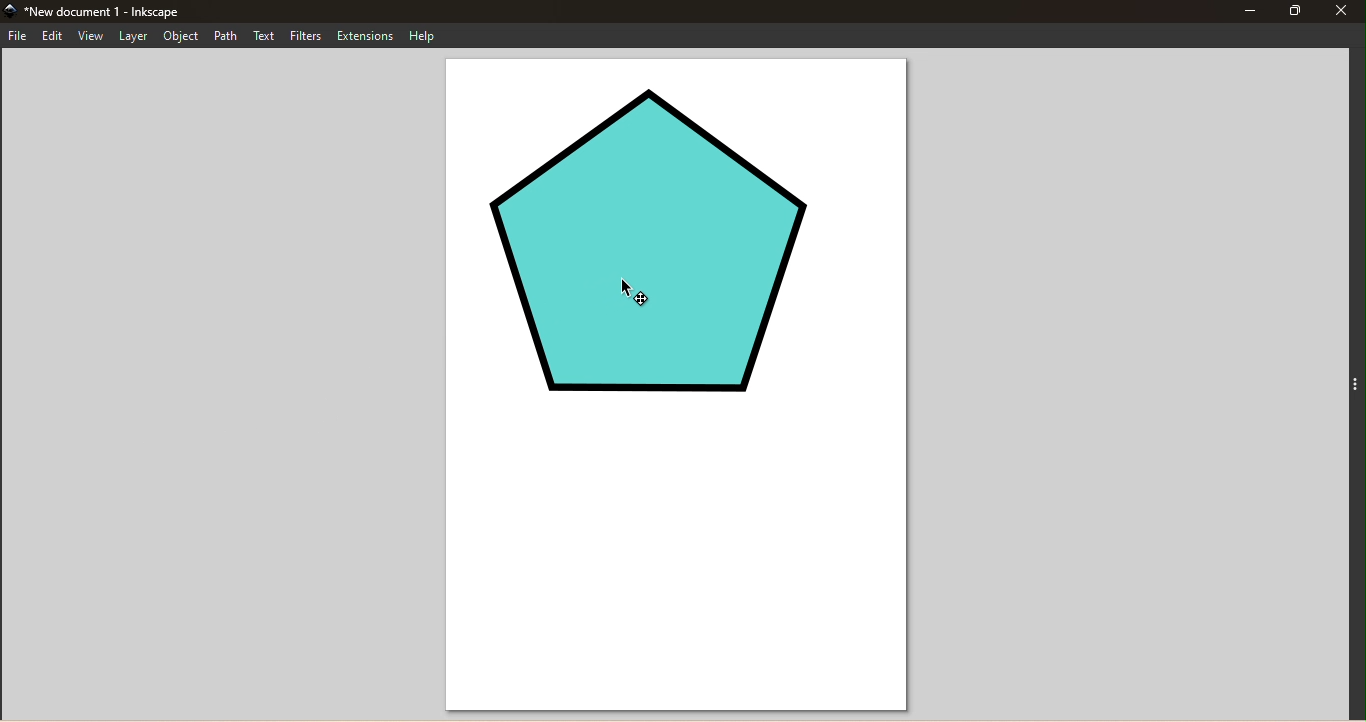  What do you see at coordinates (1248, 10) in the screenshot?
I see `Minimize` at bounding box center [1248, 10].